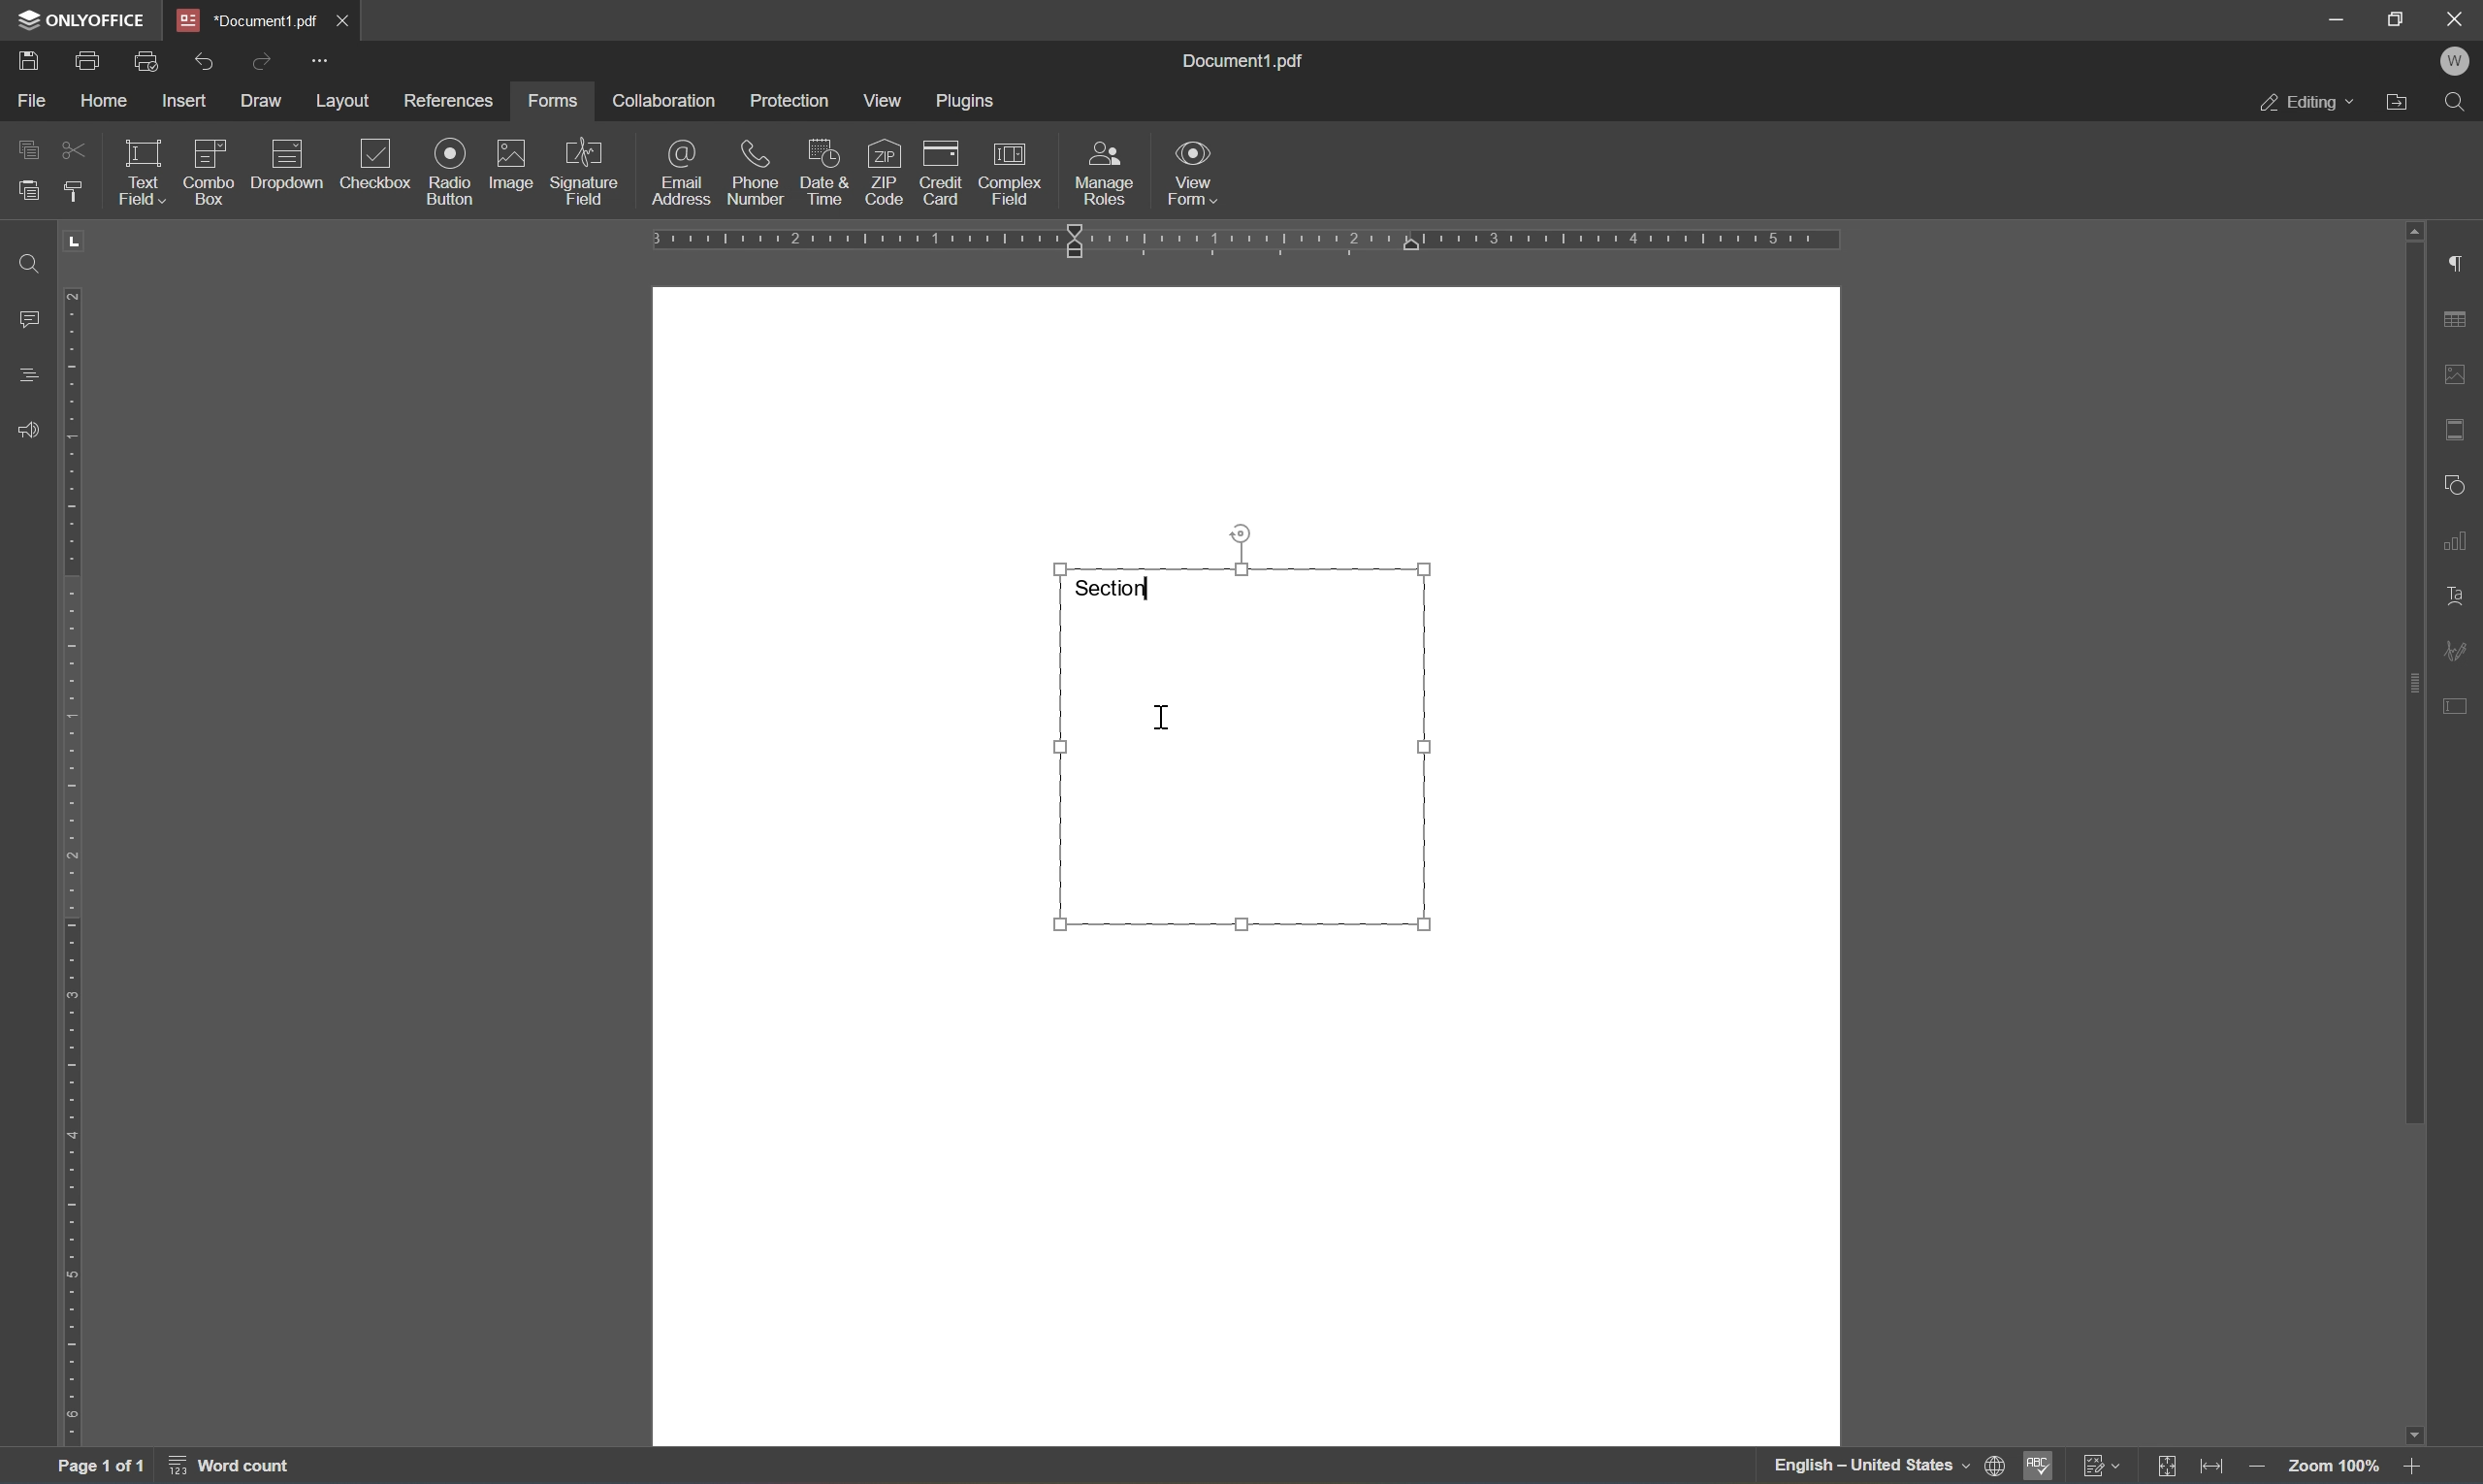 This screenshot has height=1484, width=2483. I want to click on image settings, so click(2457, 378).